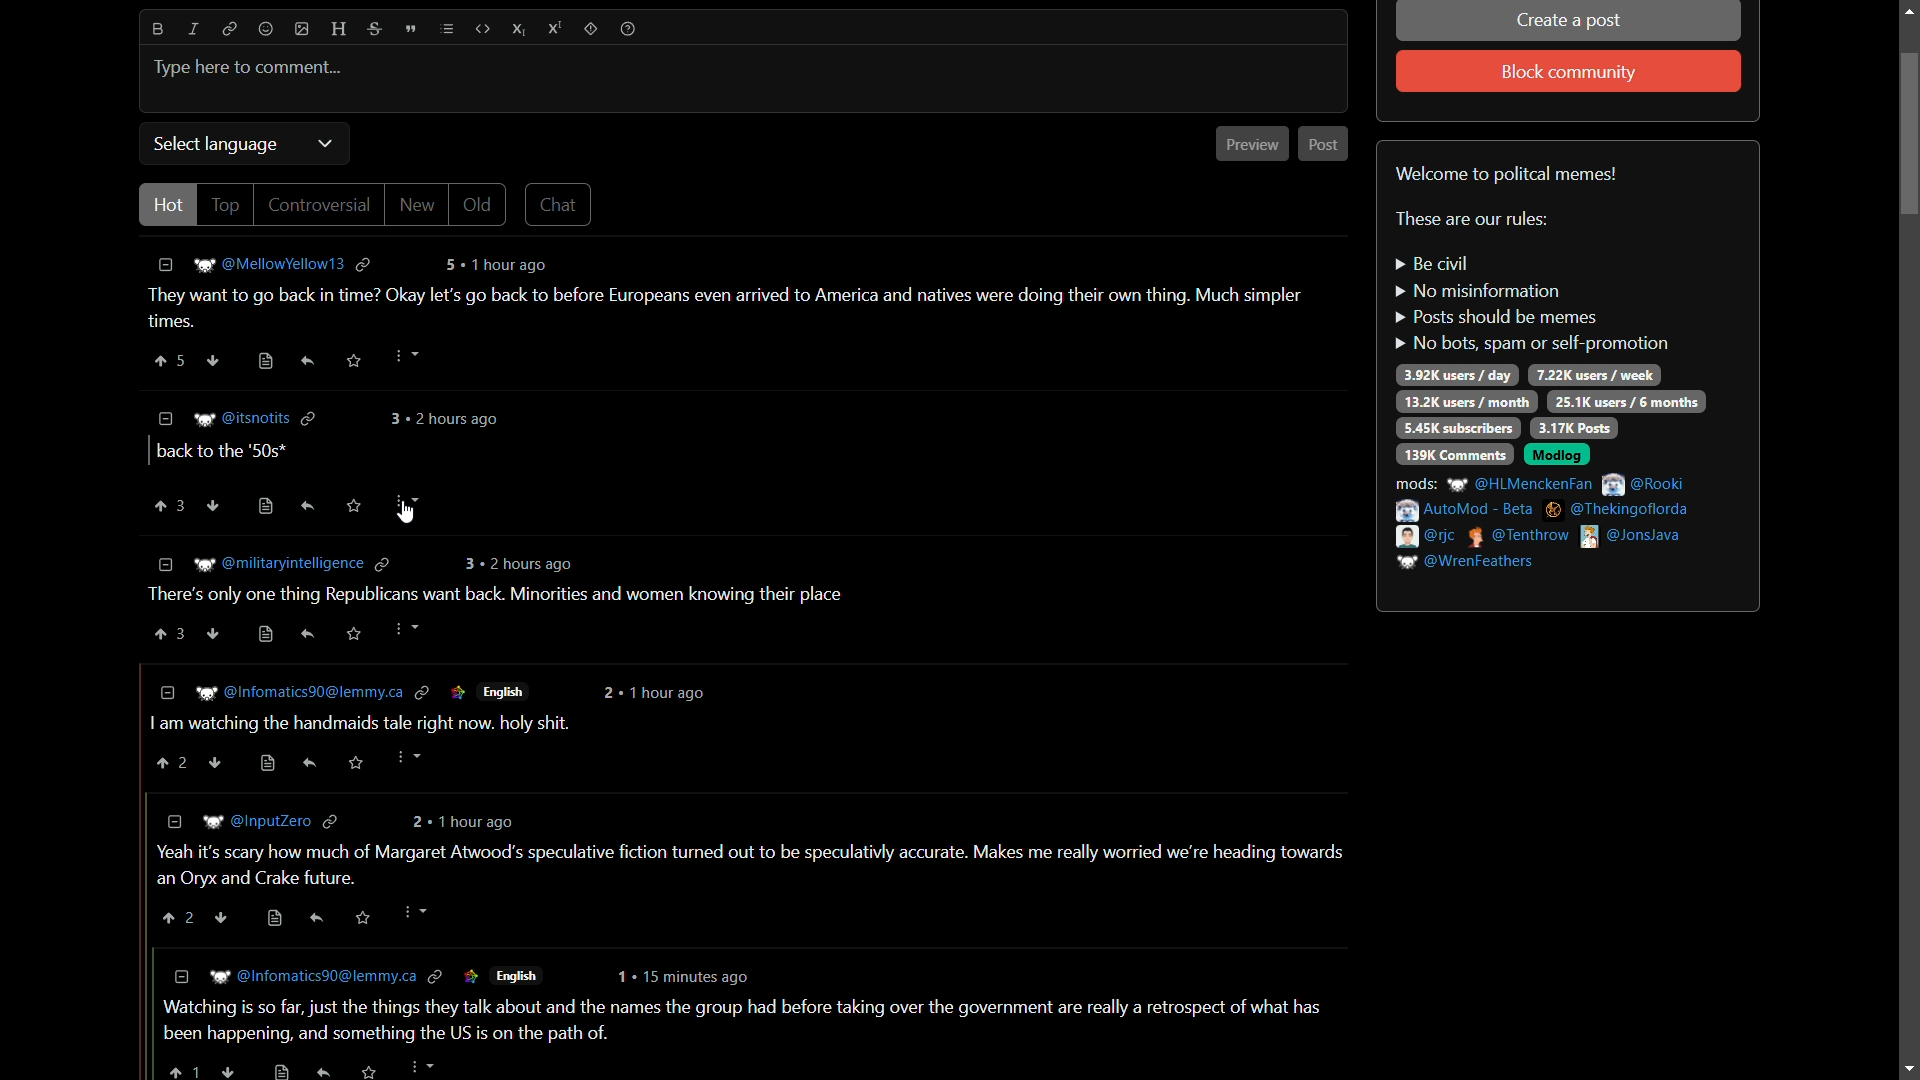 This screenshot has height=1080, width=1920. I want to click on link, so click(227, 29).